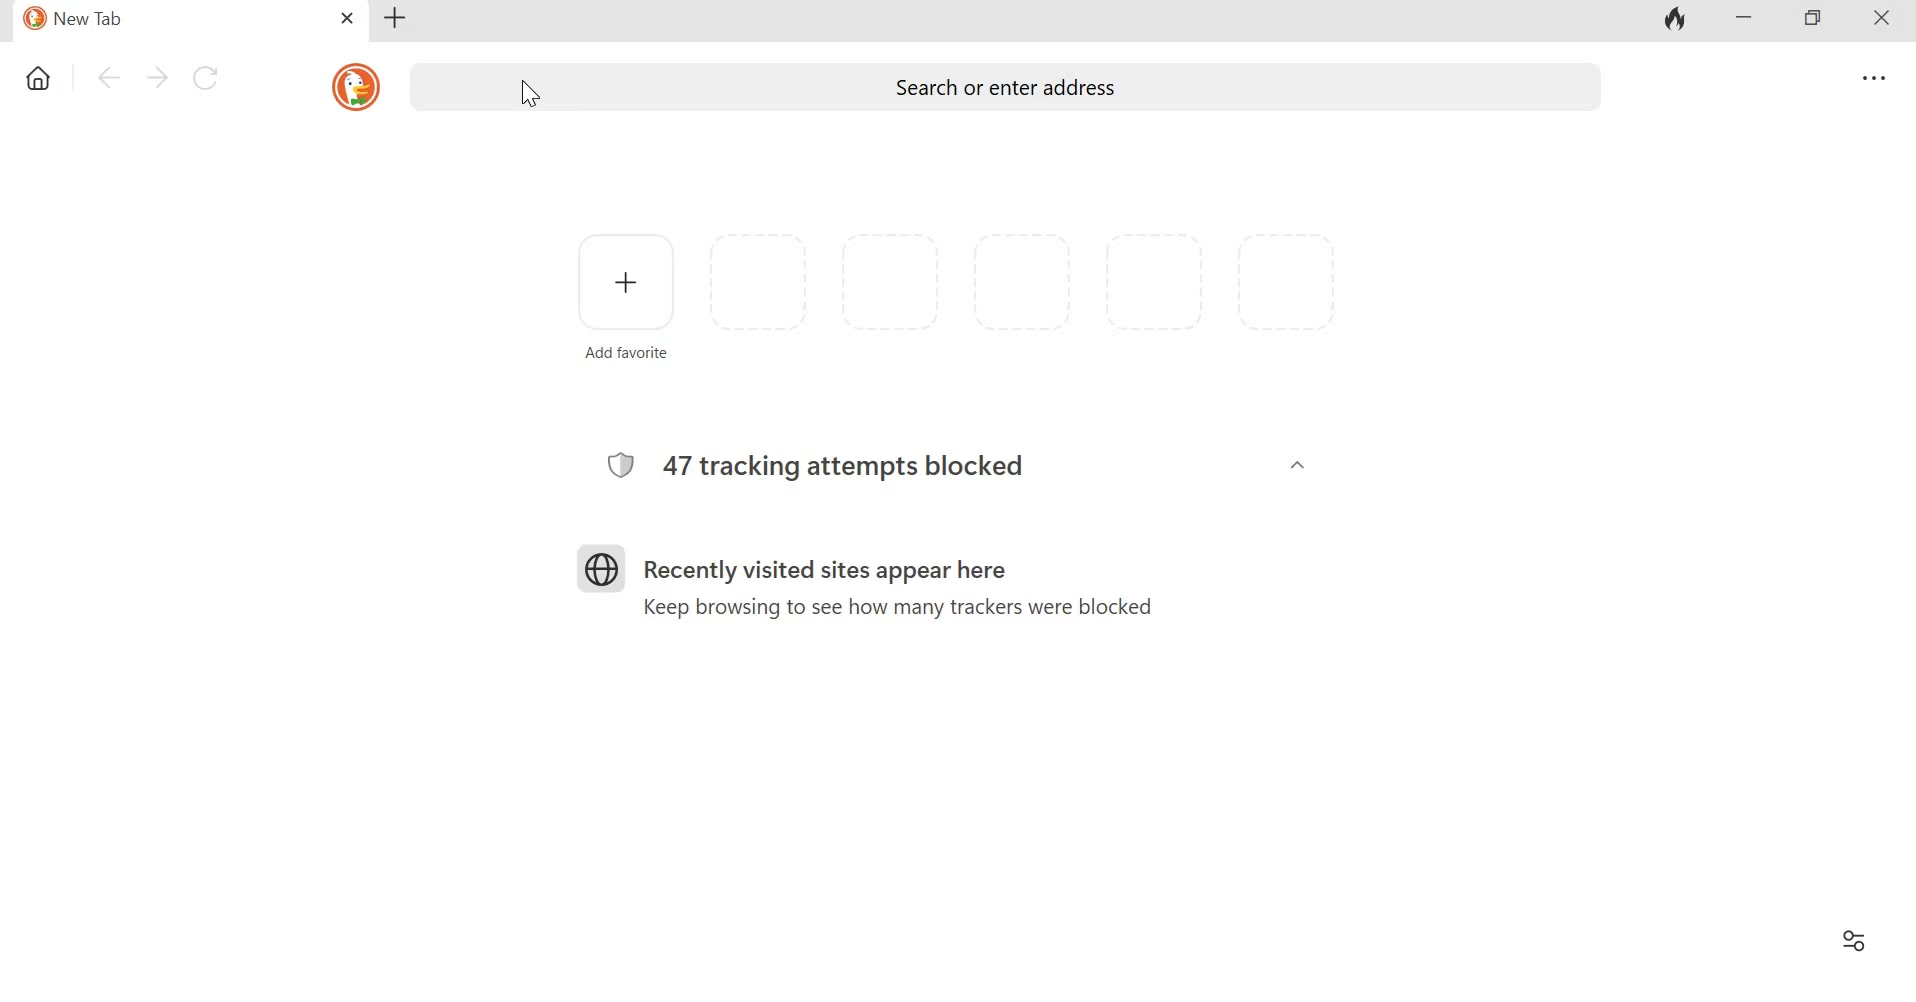  I want to click on duckduckgo icon, so click(356, 88).